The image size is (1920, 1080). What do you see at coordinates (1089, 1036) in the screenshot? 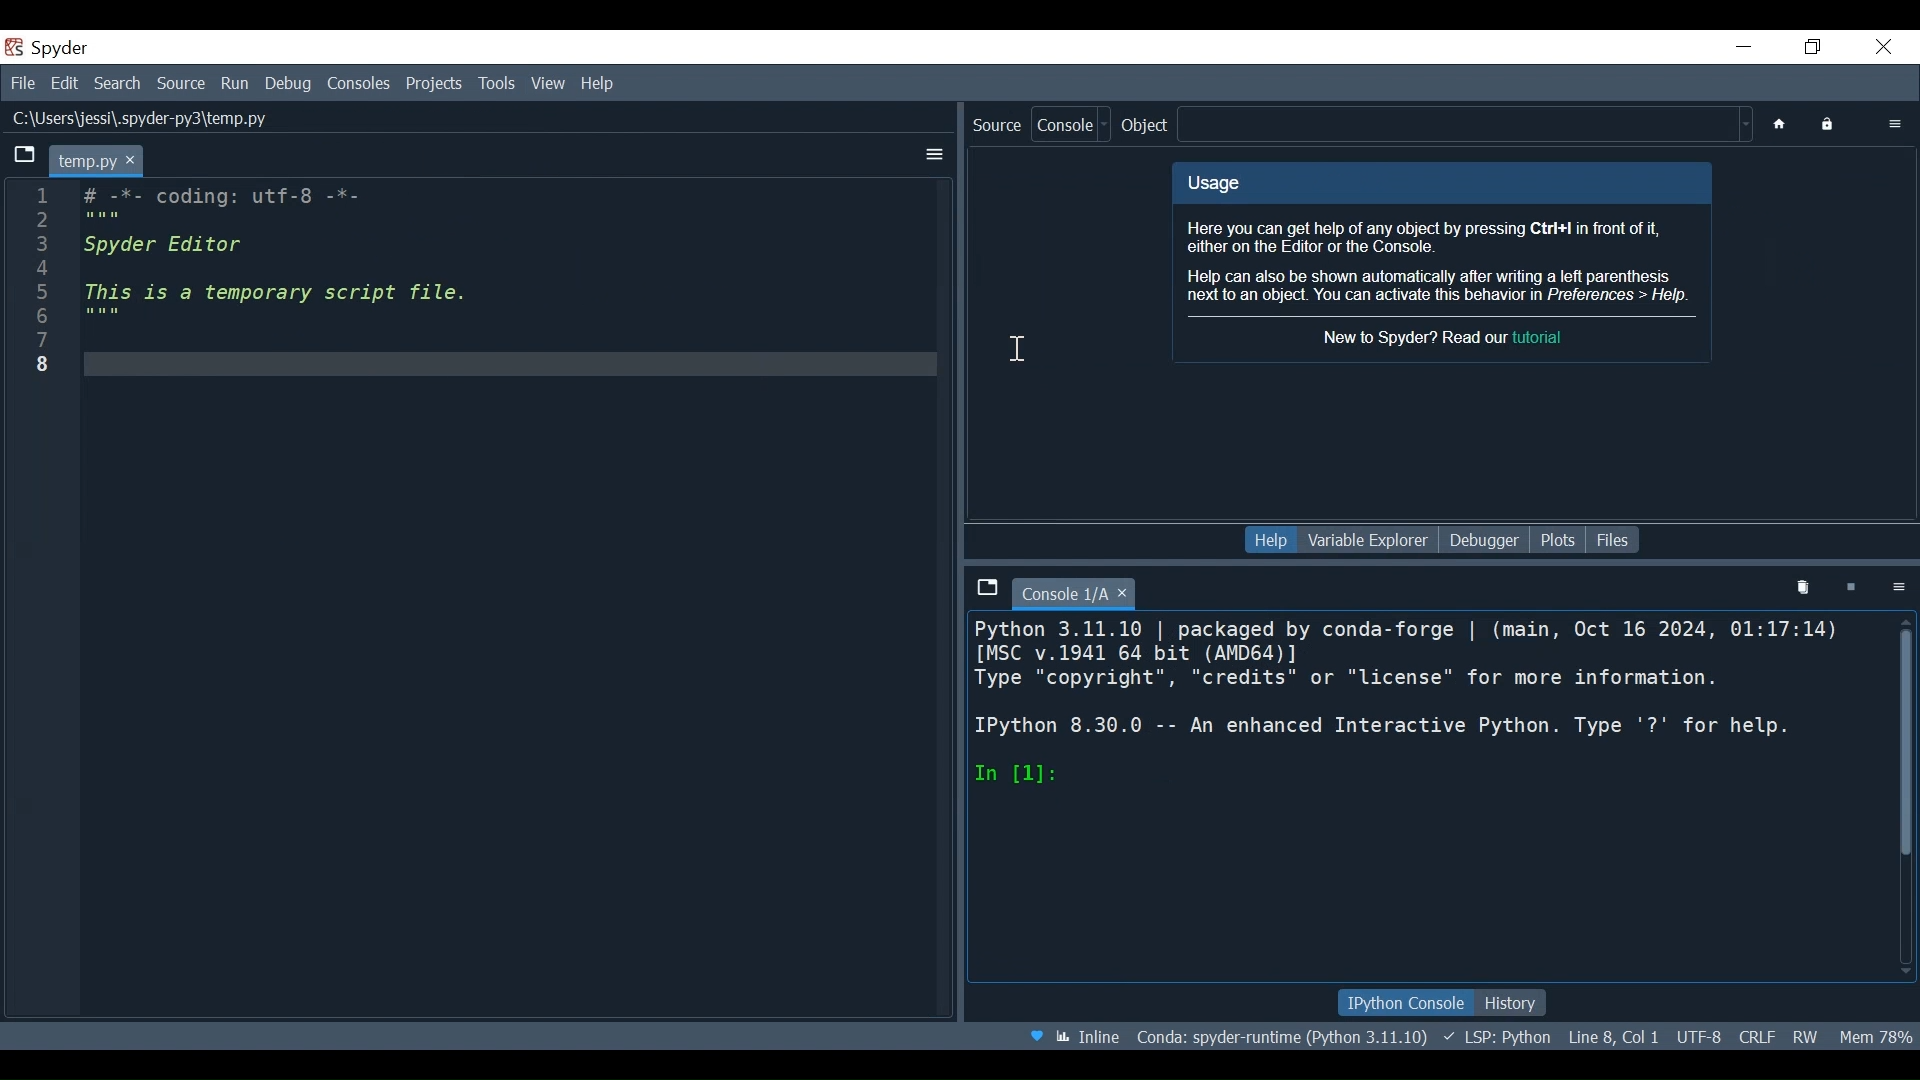
I see `Toggle inline and interactive Matplotlib plotting` at bounding box center [1089, 1036].